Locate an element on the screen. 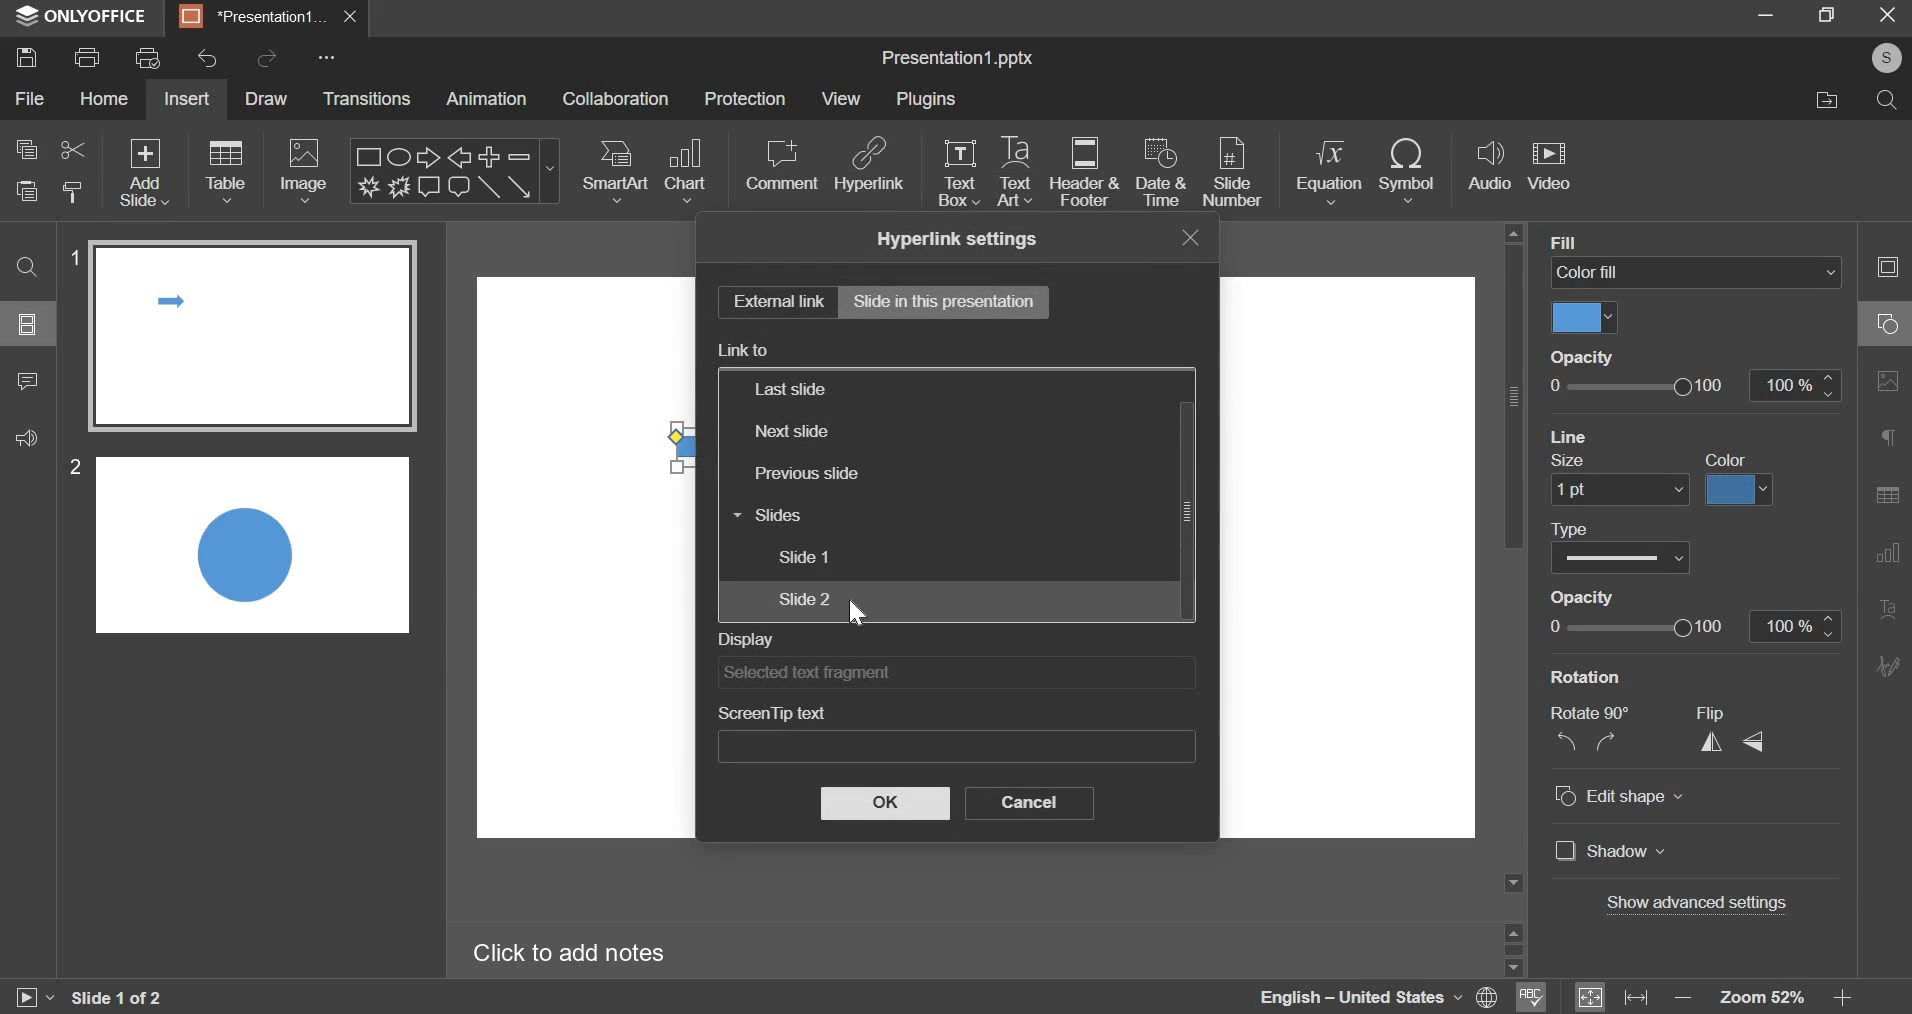 This screenshot has height=1014, width=1912. fit to slide is located at coordinates (1592, 997).